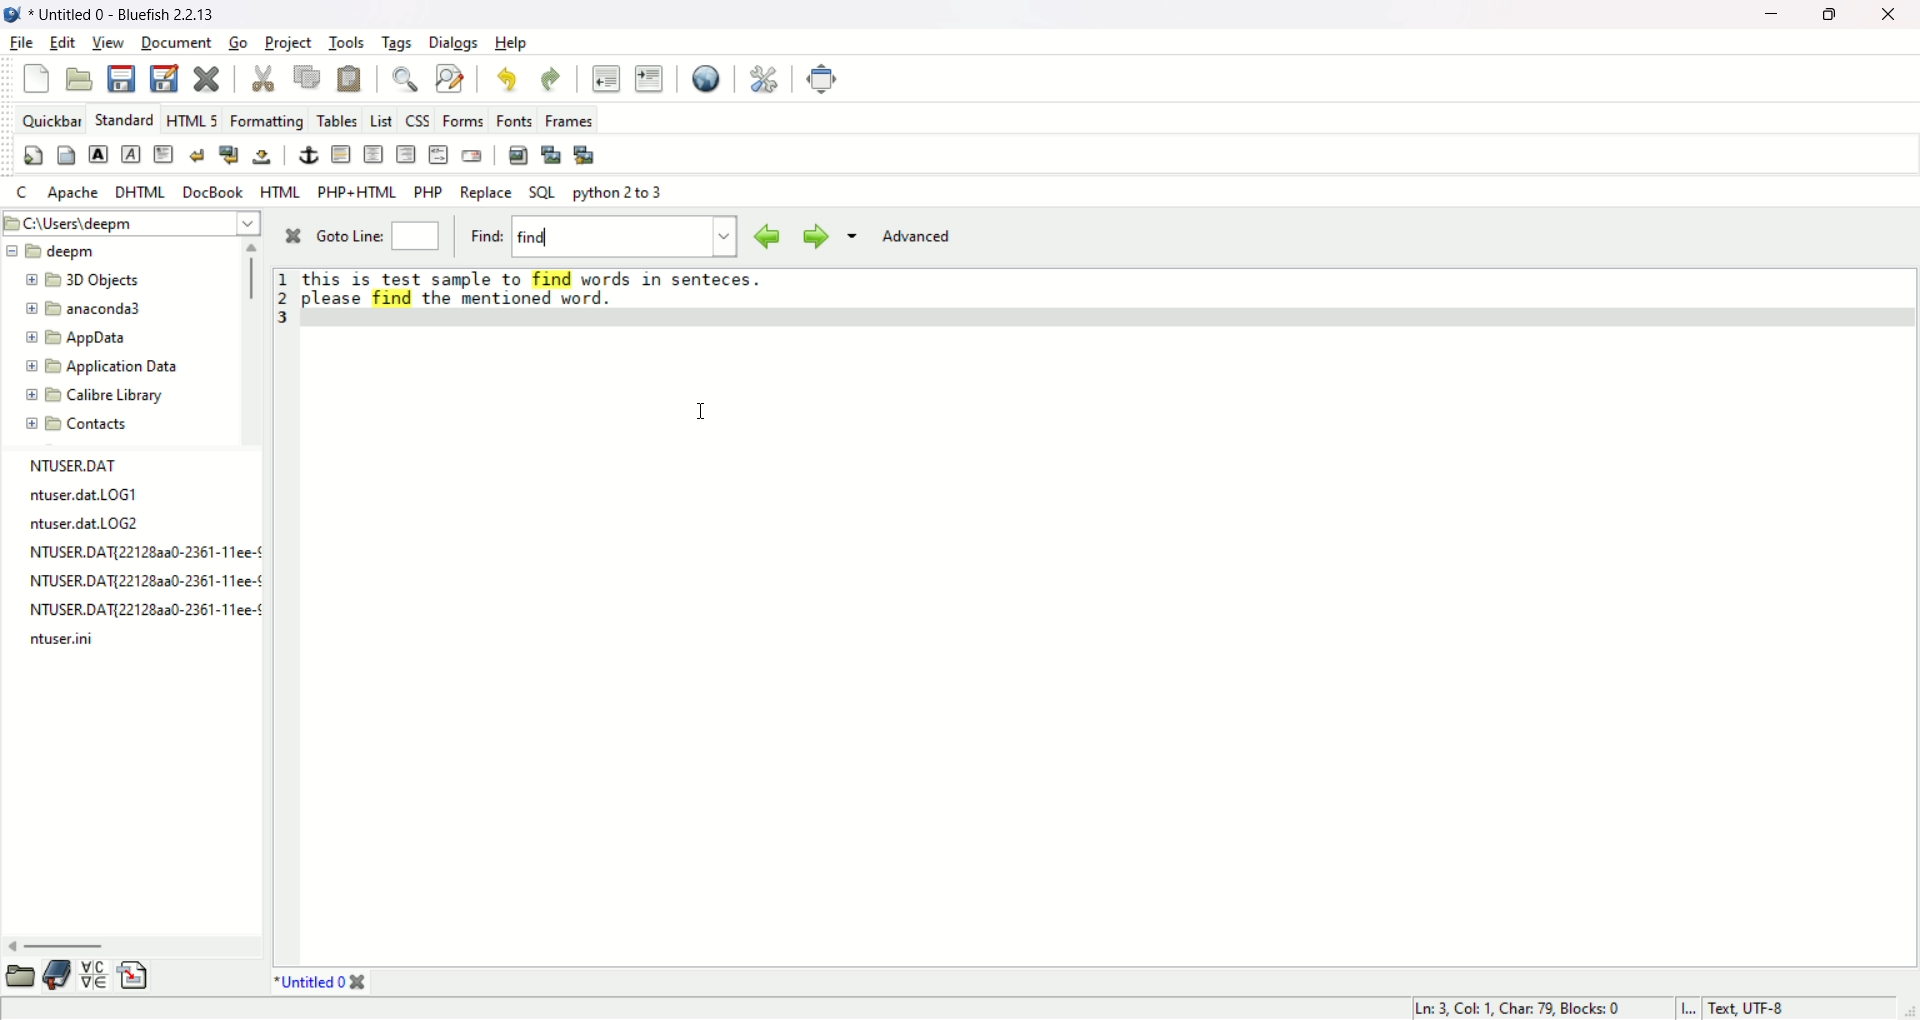 This screenshot has height=1020, width=1920. I want to click on PHP, so click(427, 192).